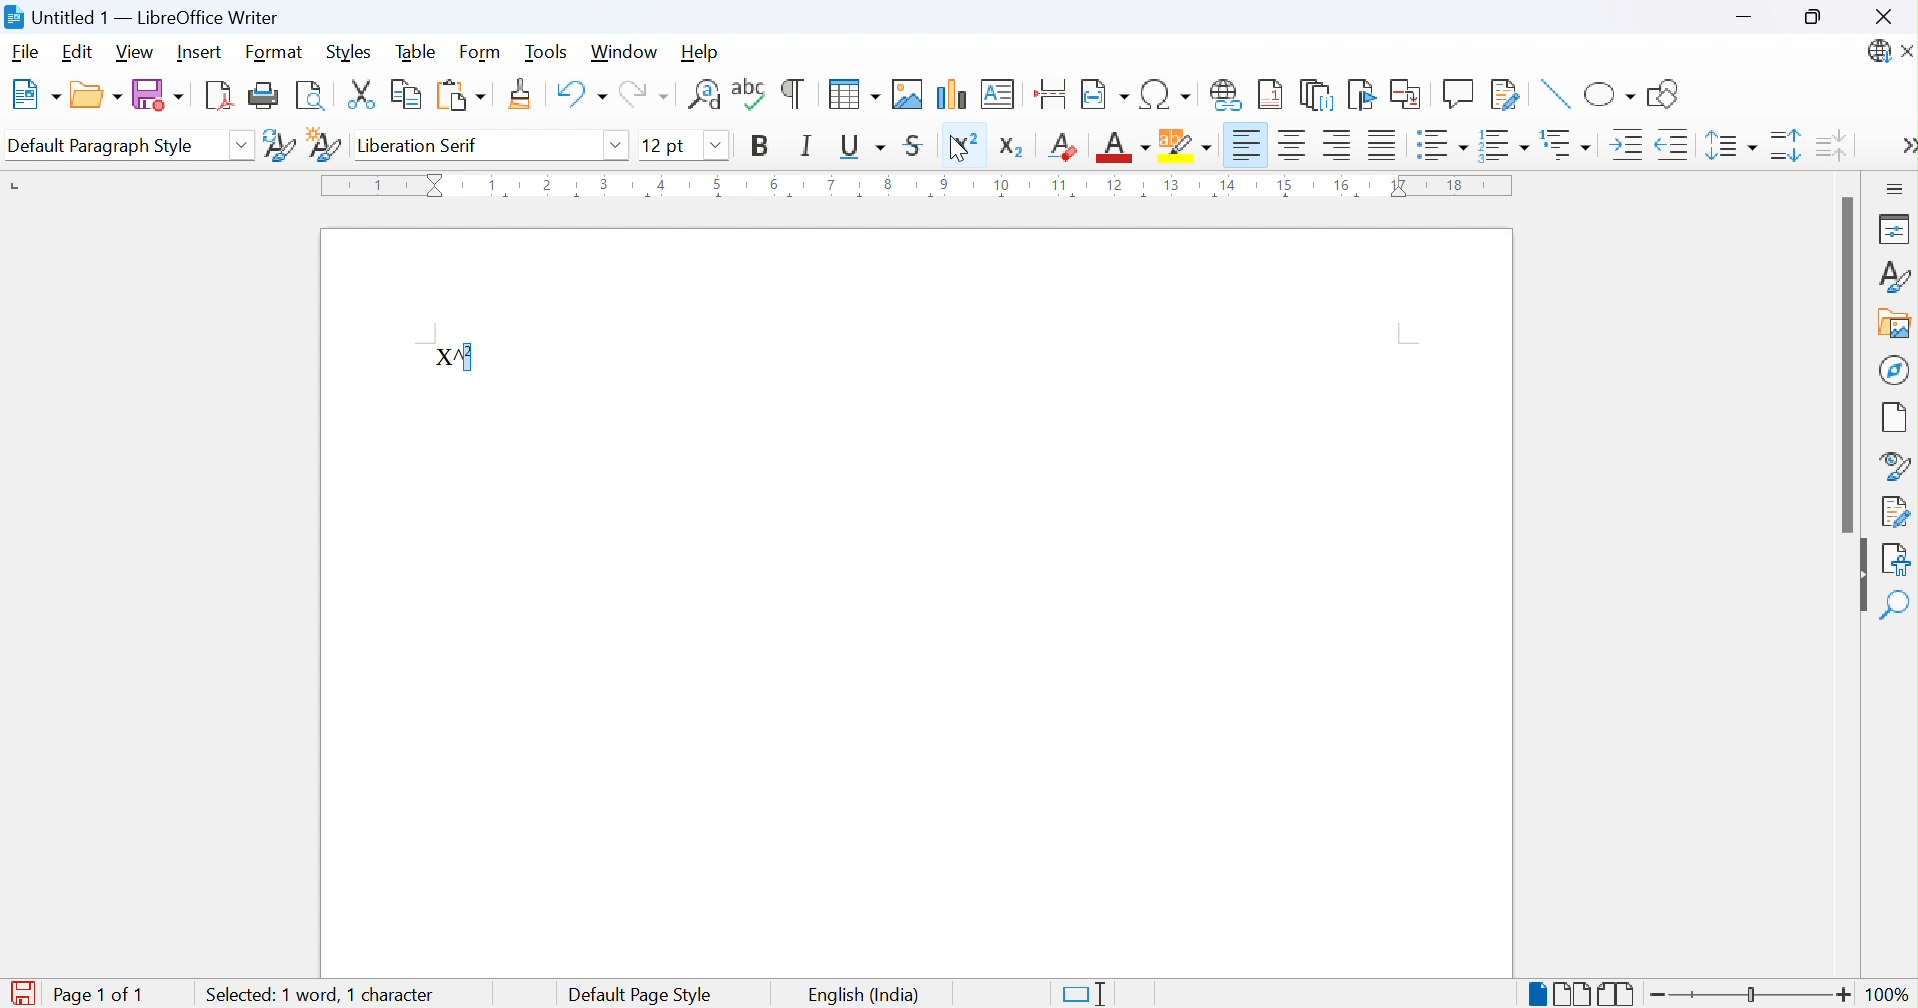 This screenshot has height=1008, width=1918. What do you see at coordinates (1574, 993) in the screenshot?
I see `Multiple-page view` at bounding box center [1574, 993].